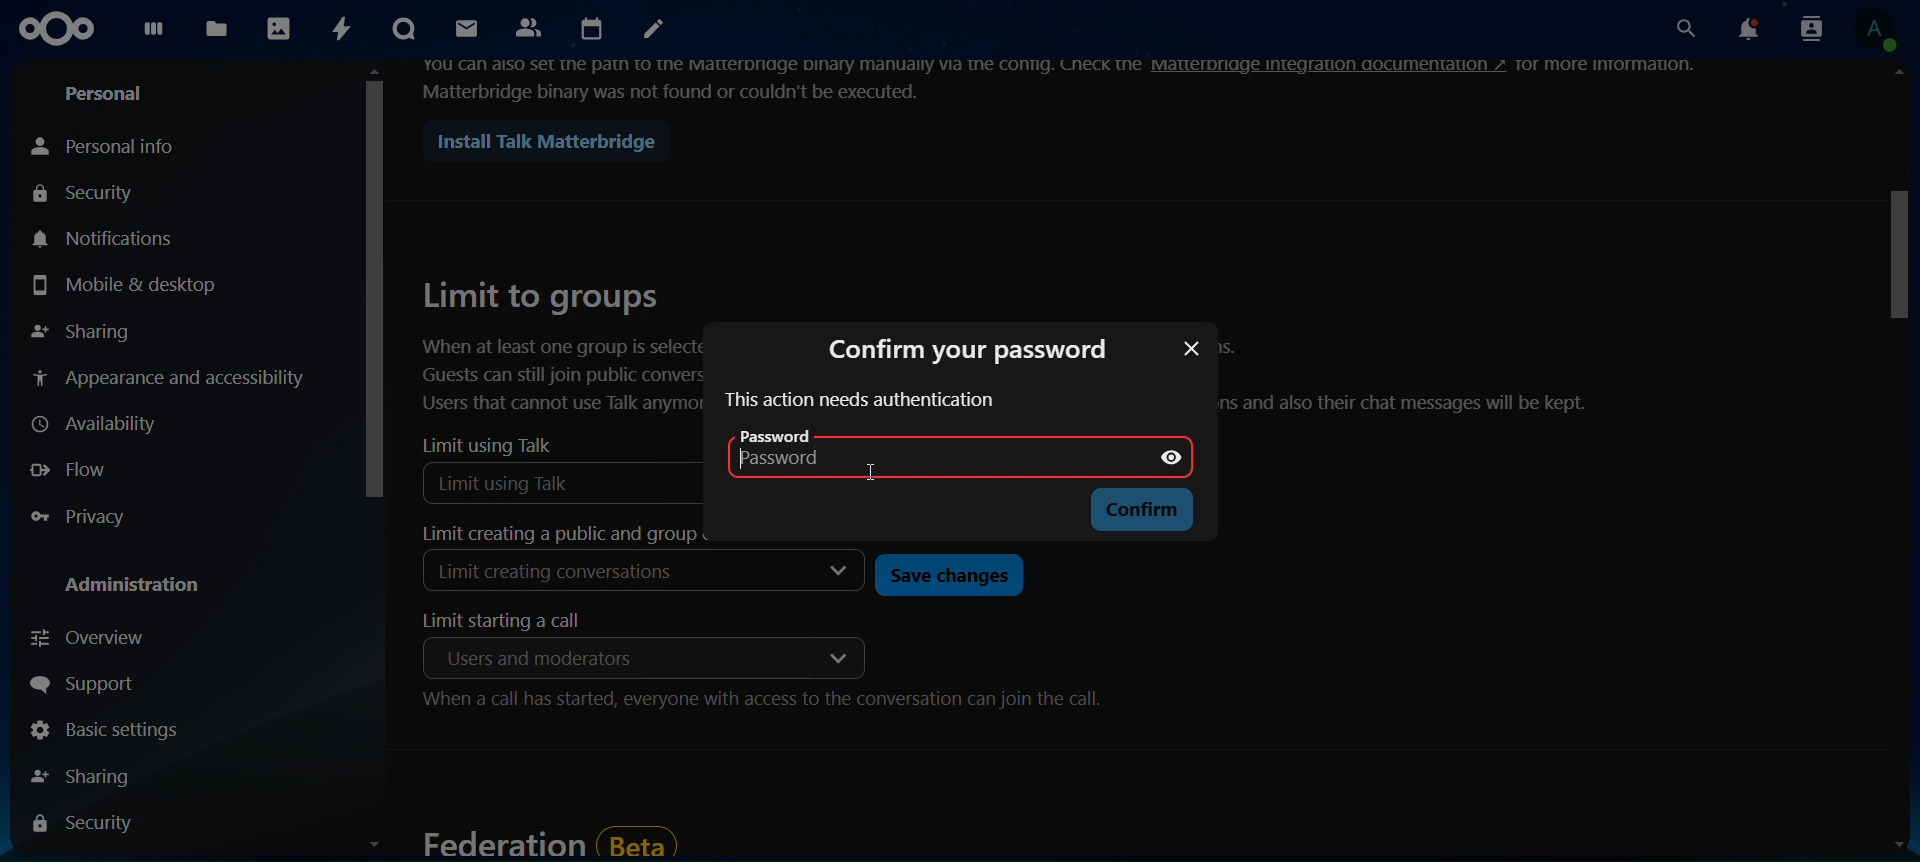 The height and width of the screenshot is (862, 1920). Describe the element at coordinates (87, 824) in the screenshot. I see `security` at that location.